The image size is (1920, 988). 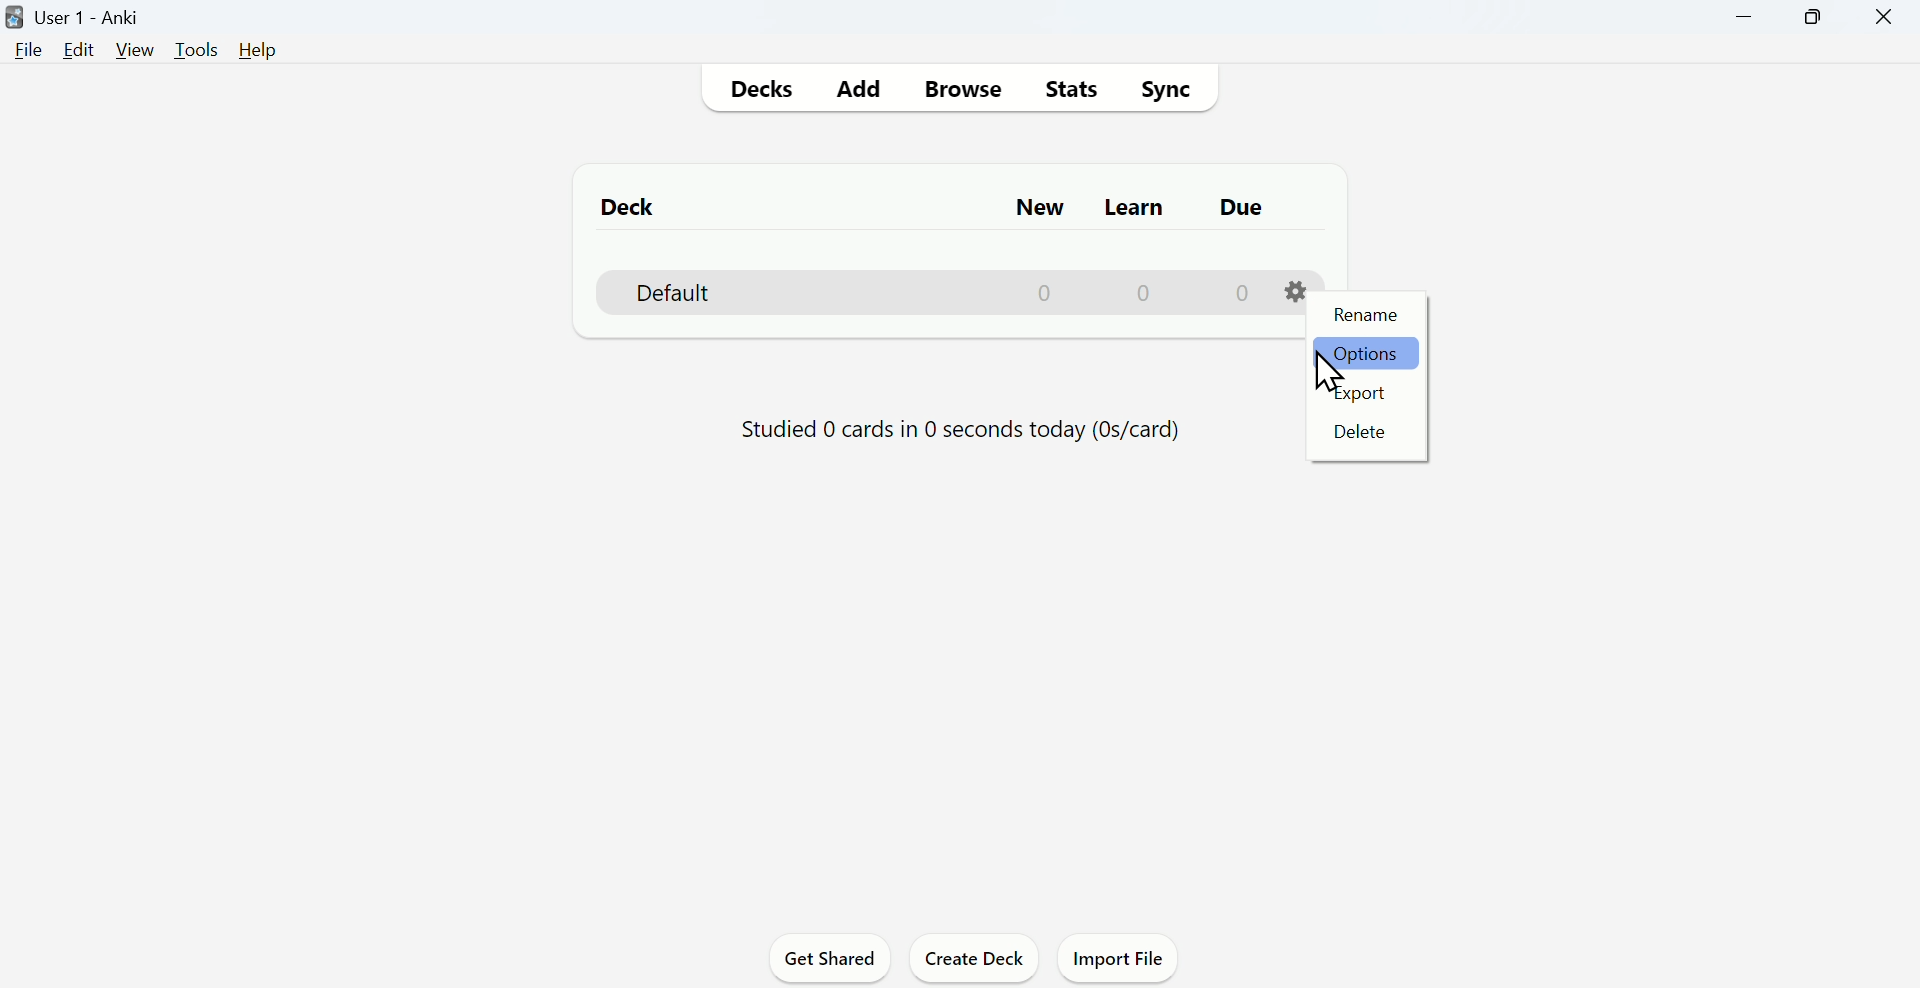 What do you see at coordinates (1371, 352) in the screenshot?
I see `Options` at bounding box center [1371, 352].